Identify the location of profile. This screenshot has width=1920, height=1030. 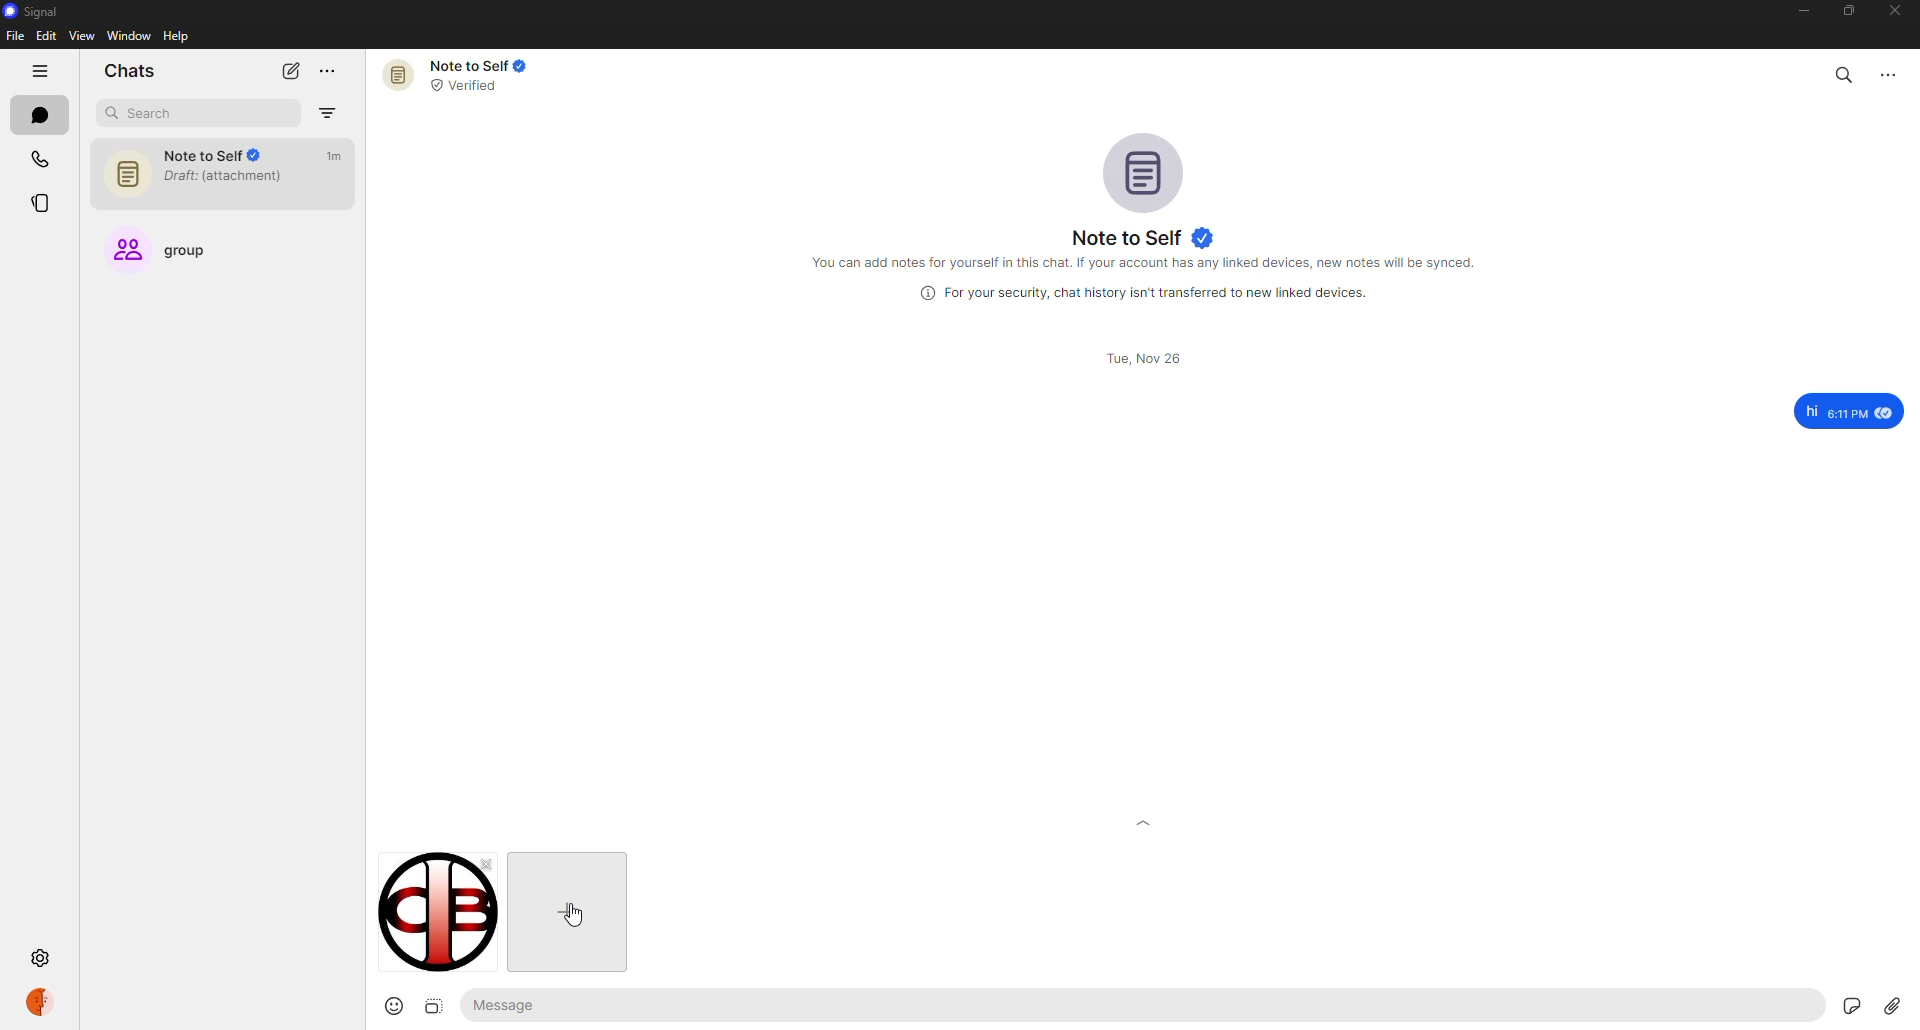
(40, 1001).